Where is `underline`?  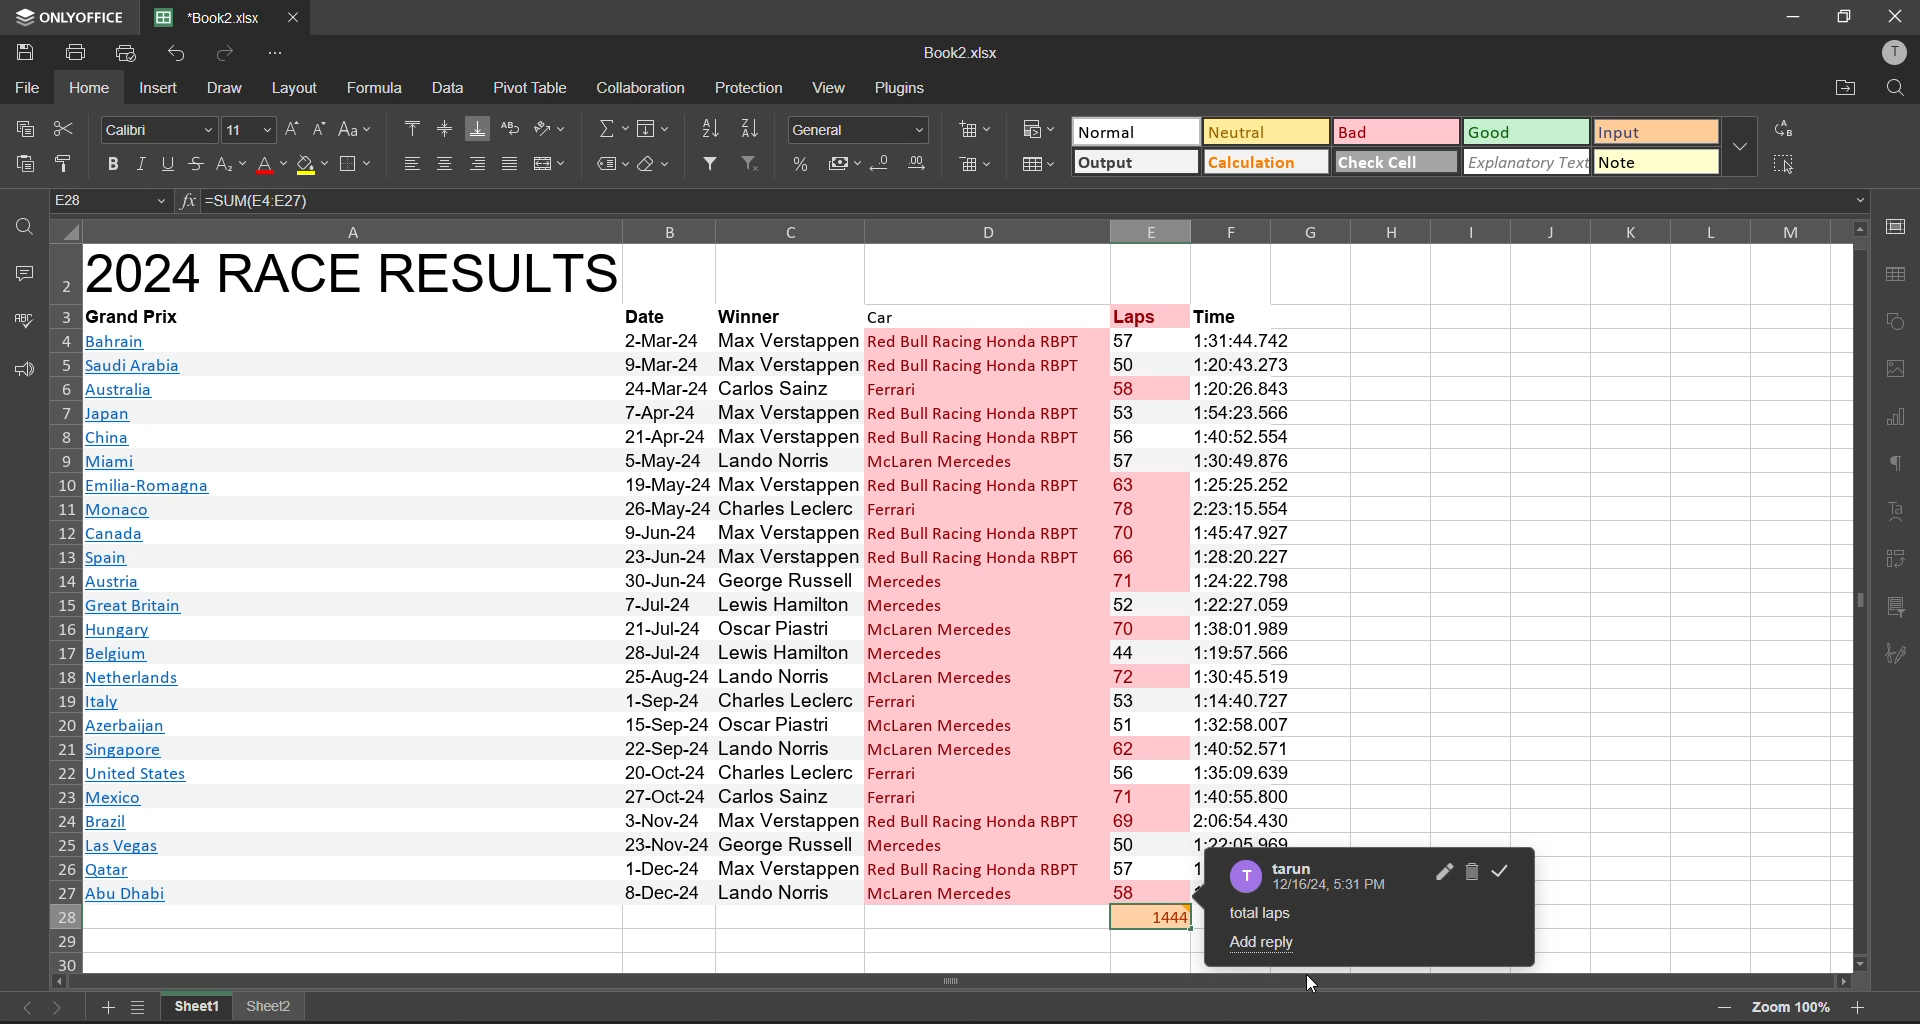
underline is located at coordinates (169, 162).